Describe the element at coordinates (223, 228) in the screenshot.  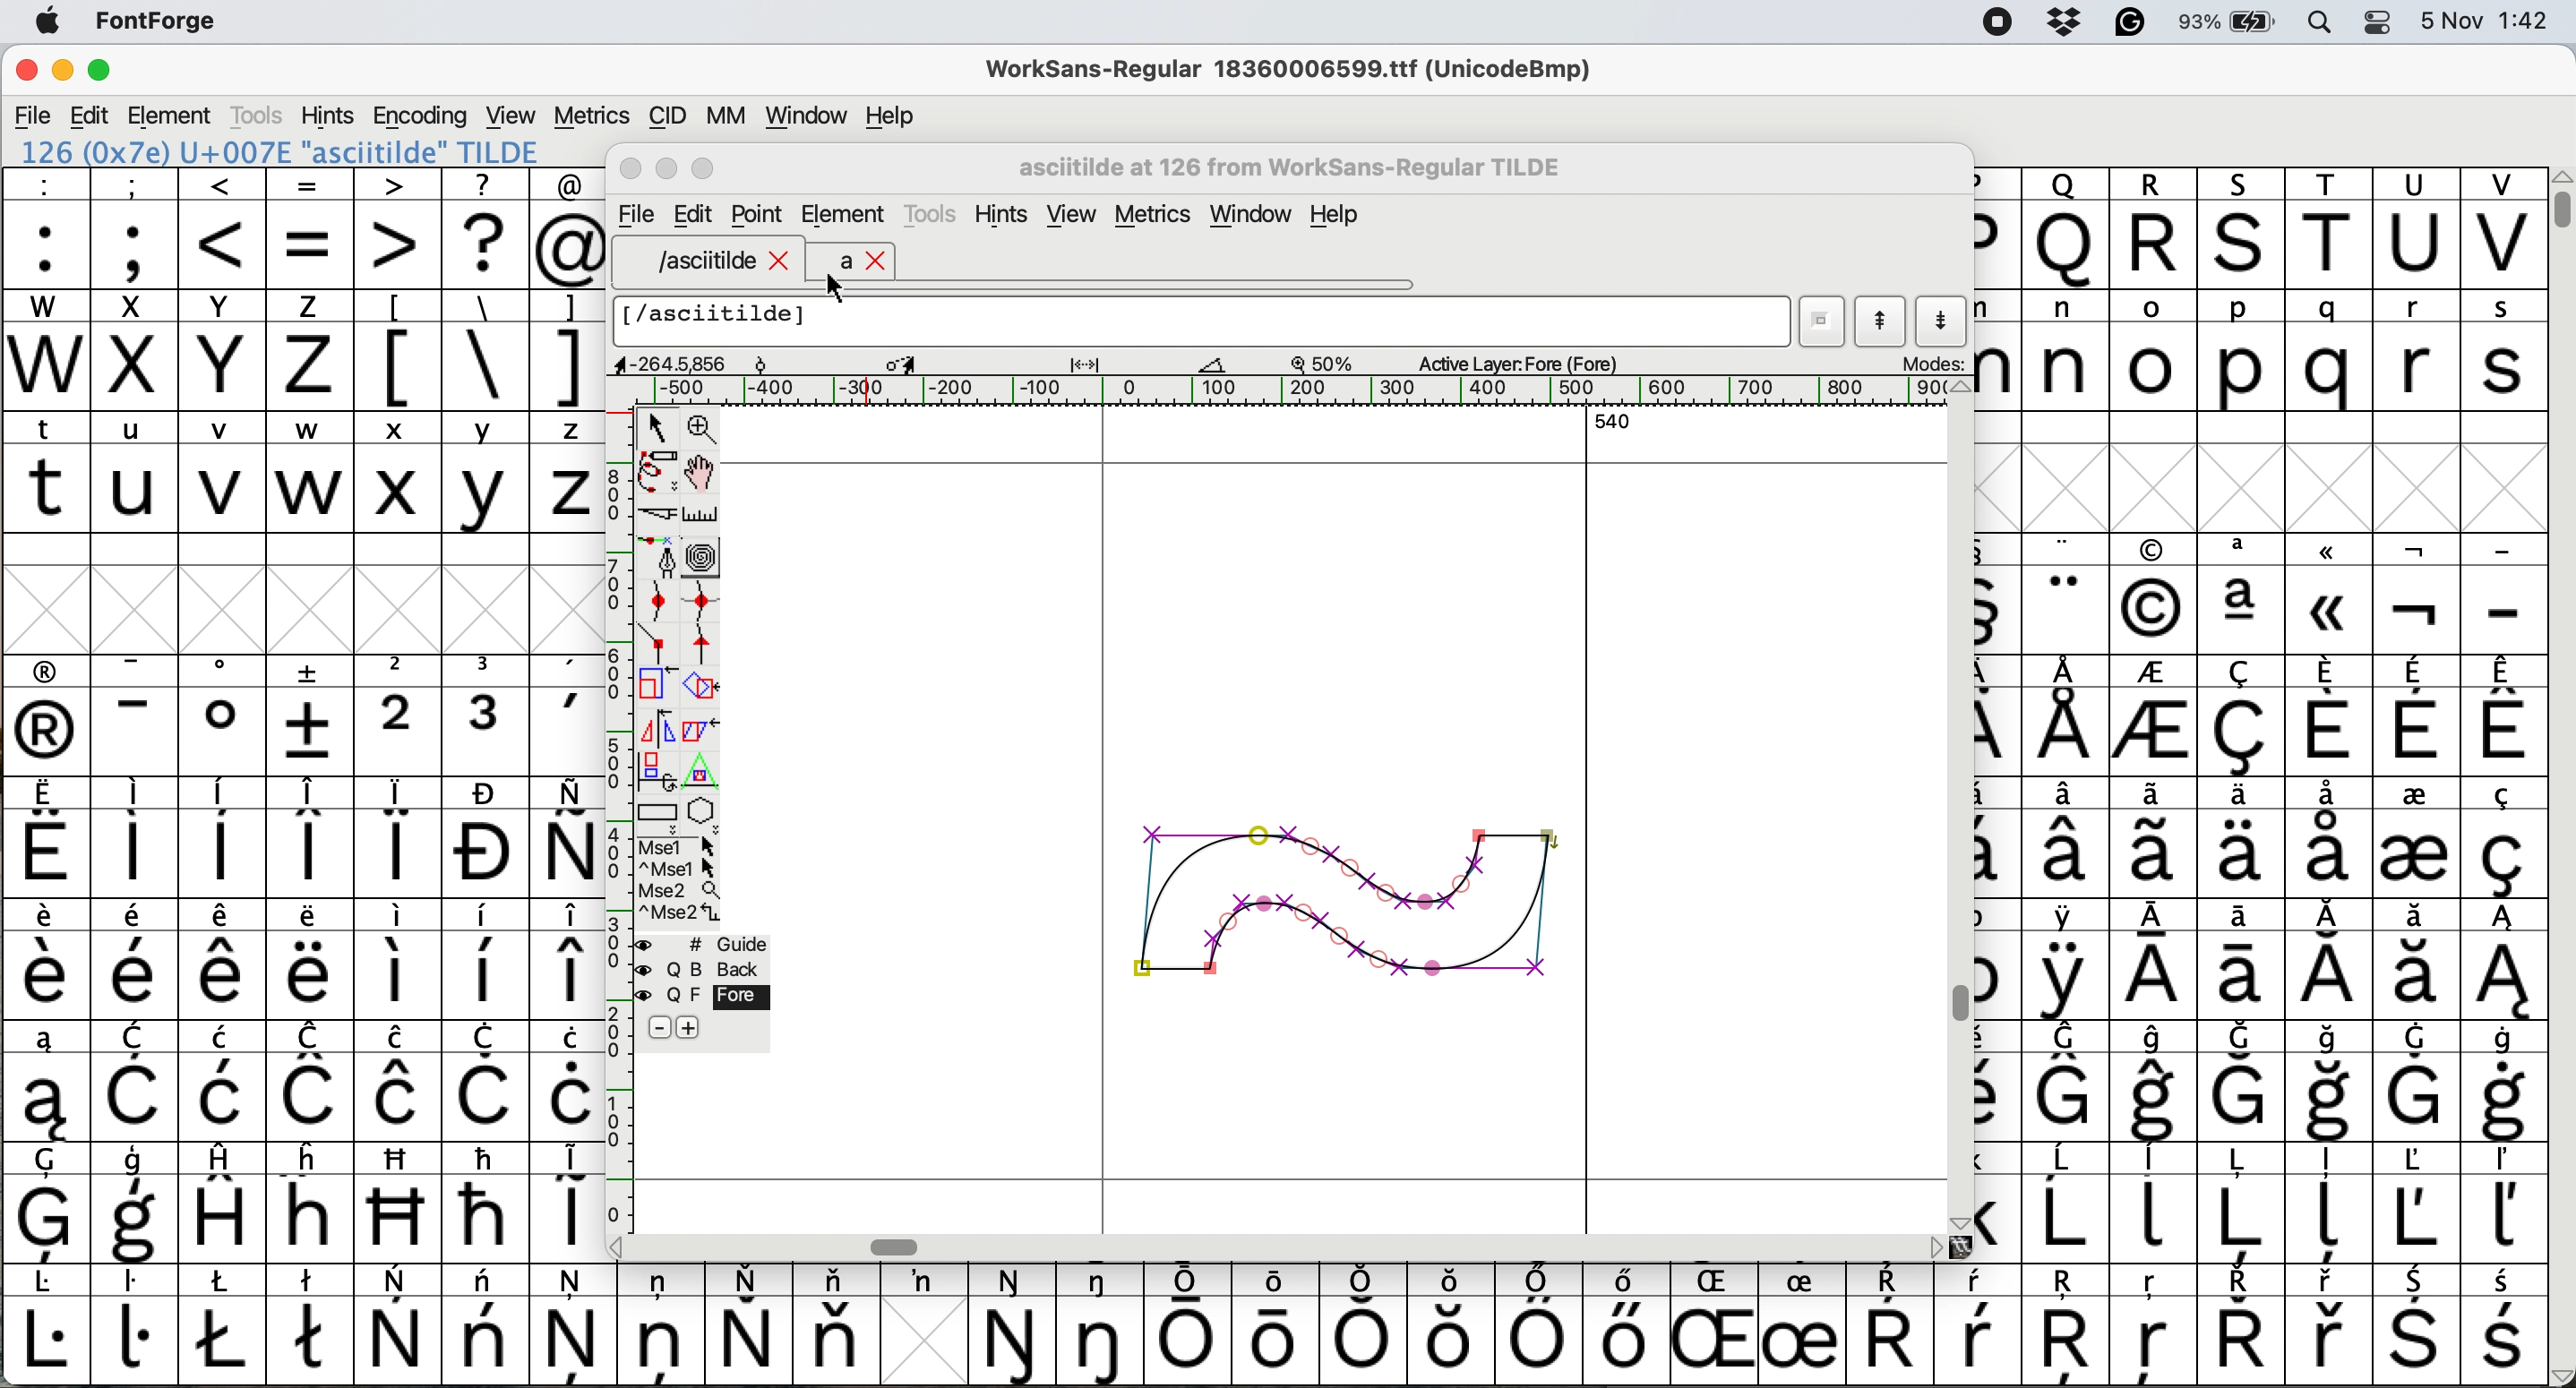
I see `<` at that location.